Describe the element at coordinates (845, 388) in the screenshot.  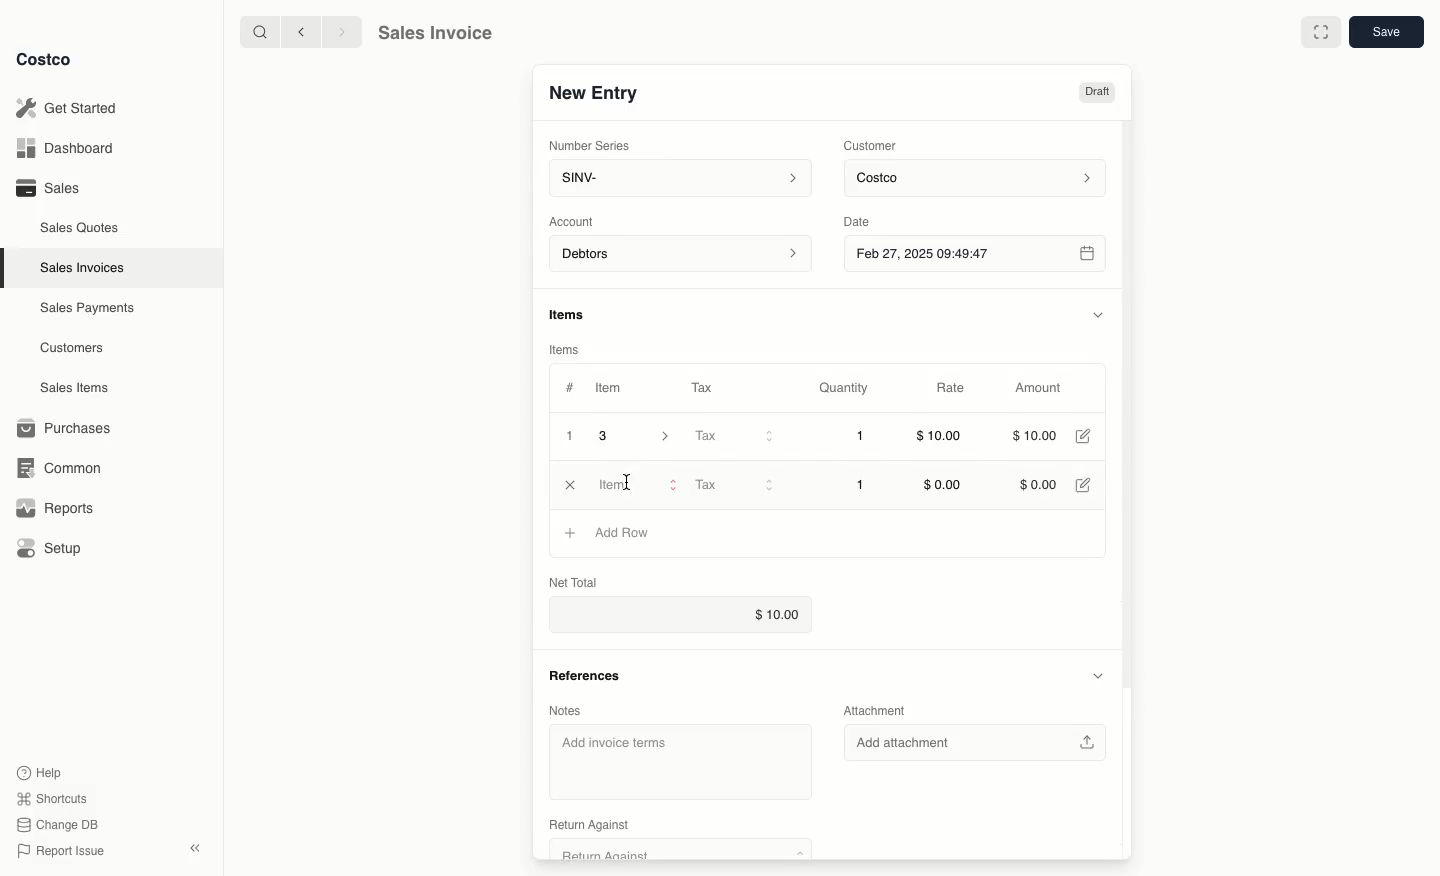
I see `Quantity` at that location.